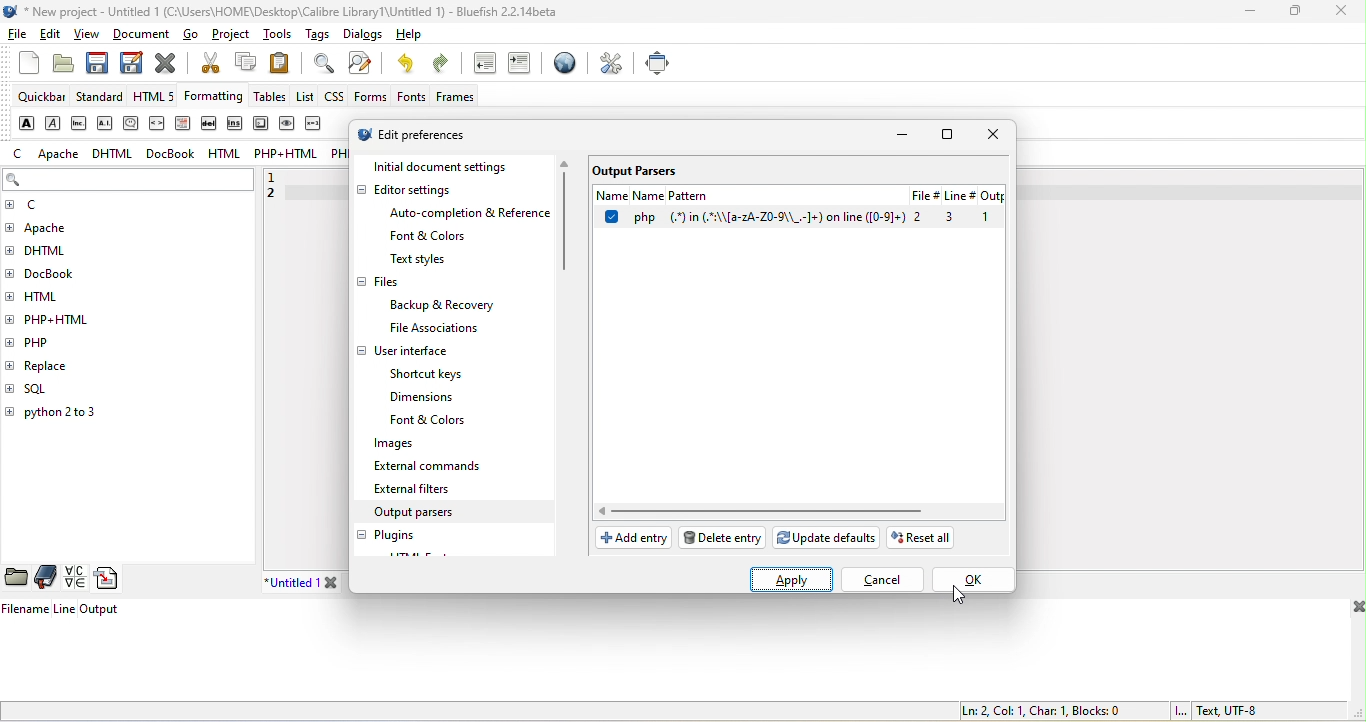 This screenshot has height=722, width=1366. Describe the element at coordinates (904, 136) in the screenshot. I see `minimize` at that location.